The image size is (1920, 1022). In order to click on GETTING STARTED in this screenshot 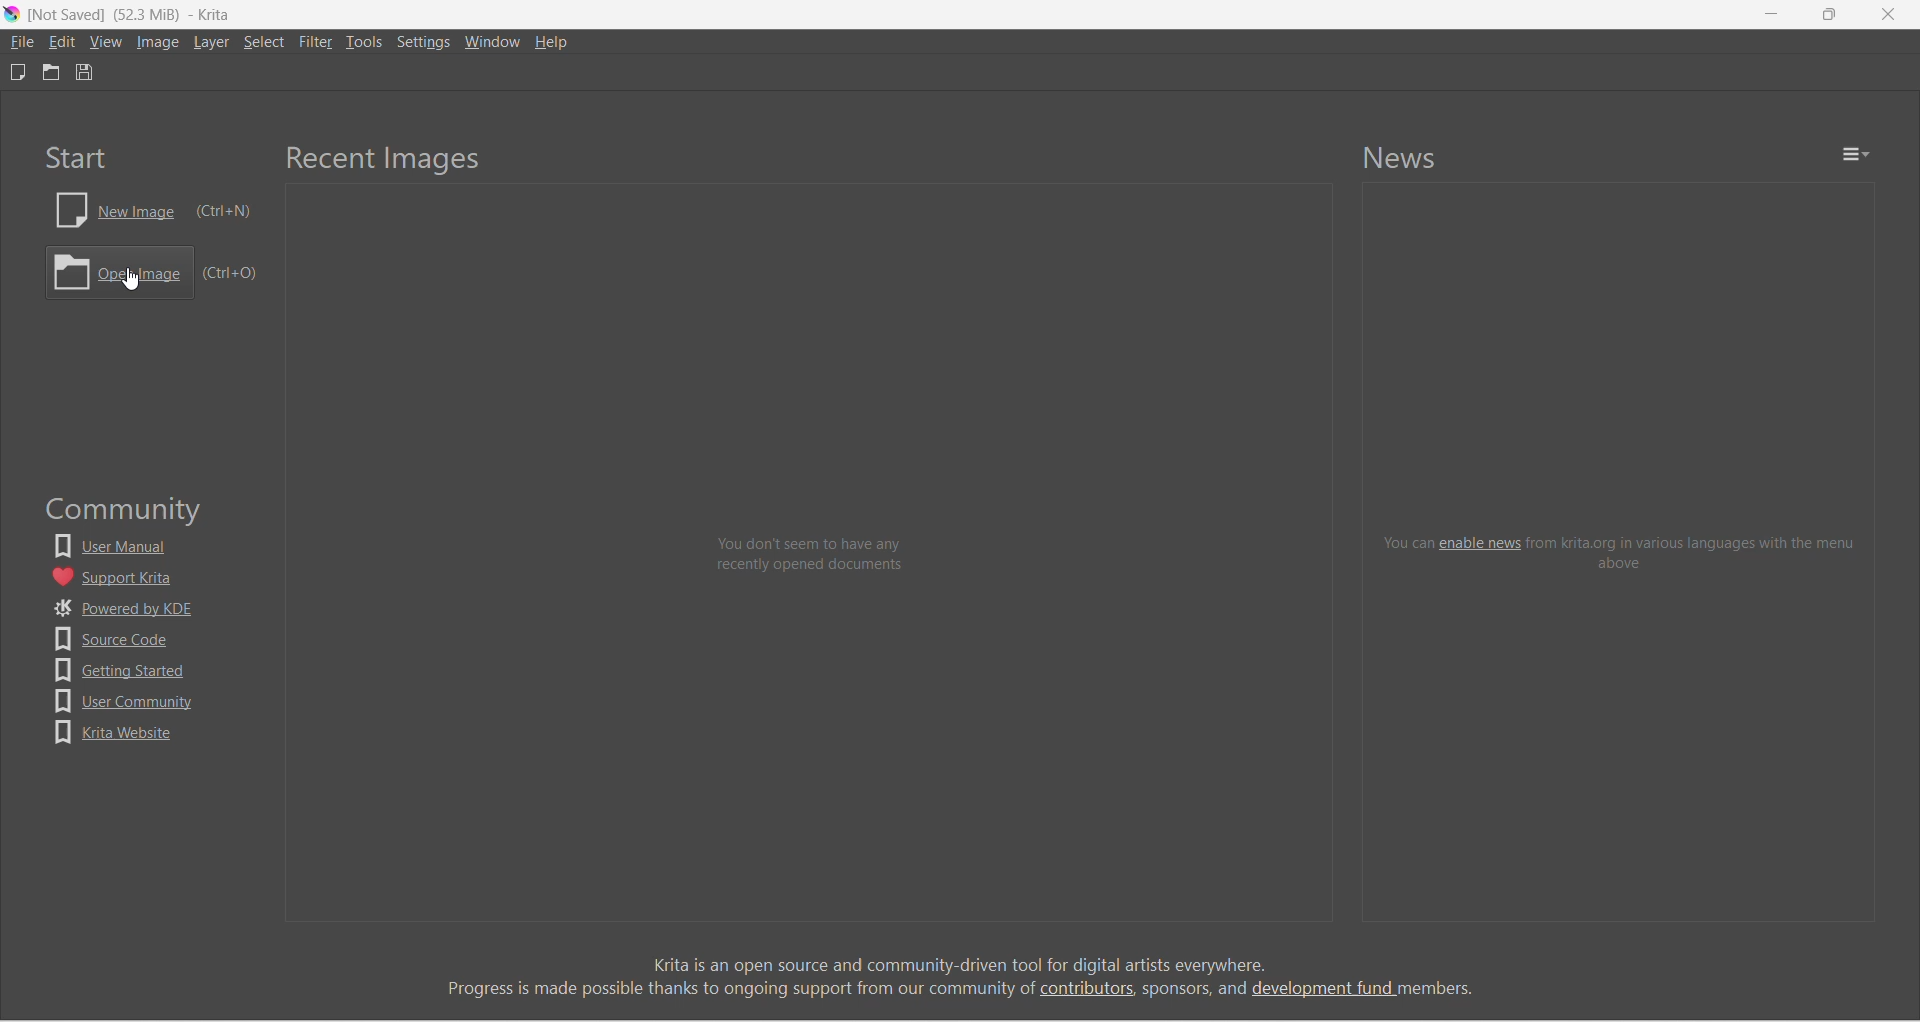, I will do `click(124, 670)`.